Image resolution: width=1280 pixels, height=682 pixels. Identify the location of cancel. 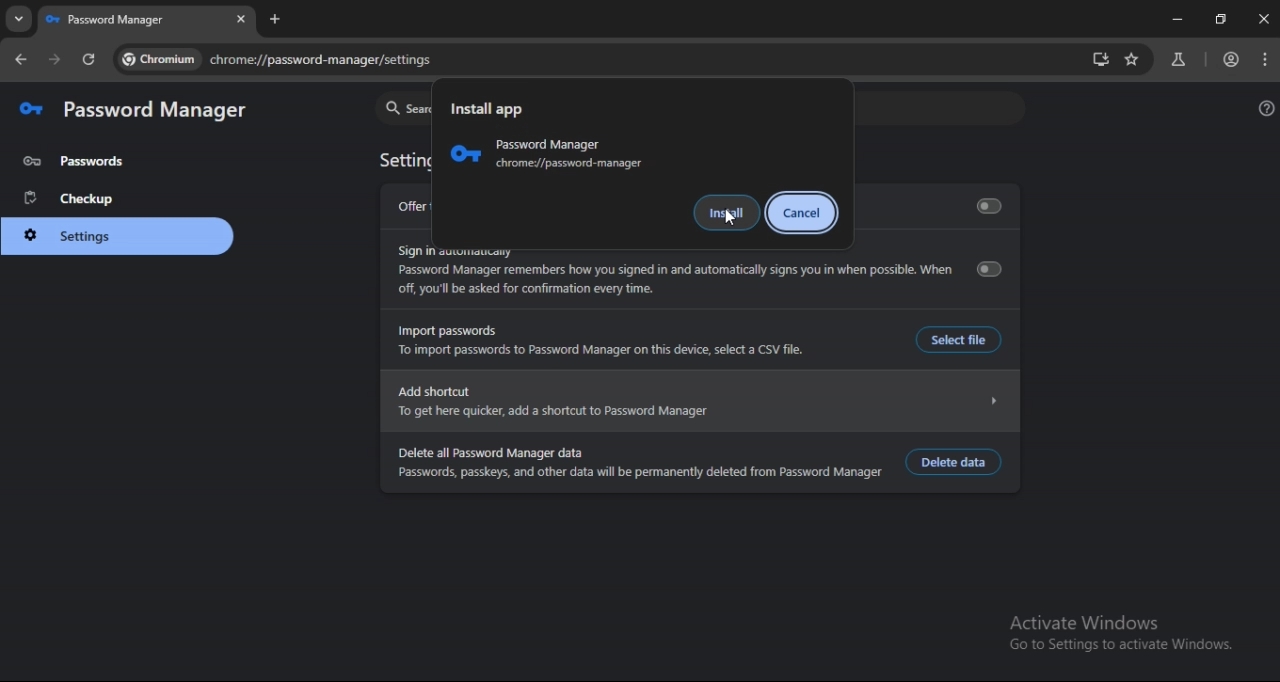
(800, 212).